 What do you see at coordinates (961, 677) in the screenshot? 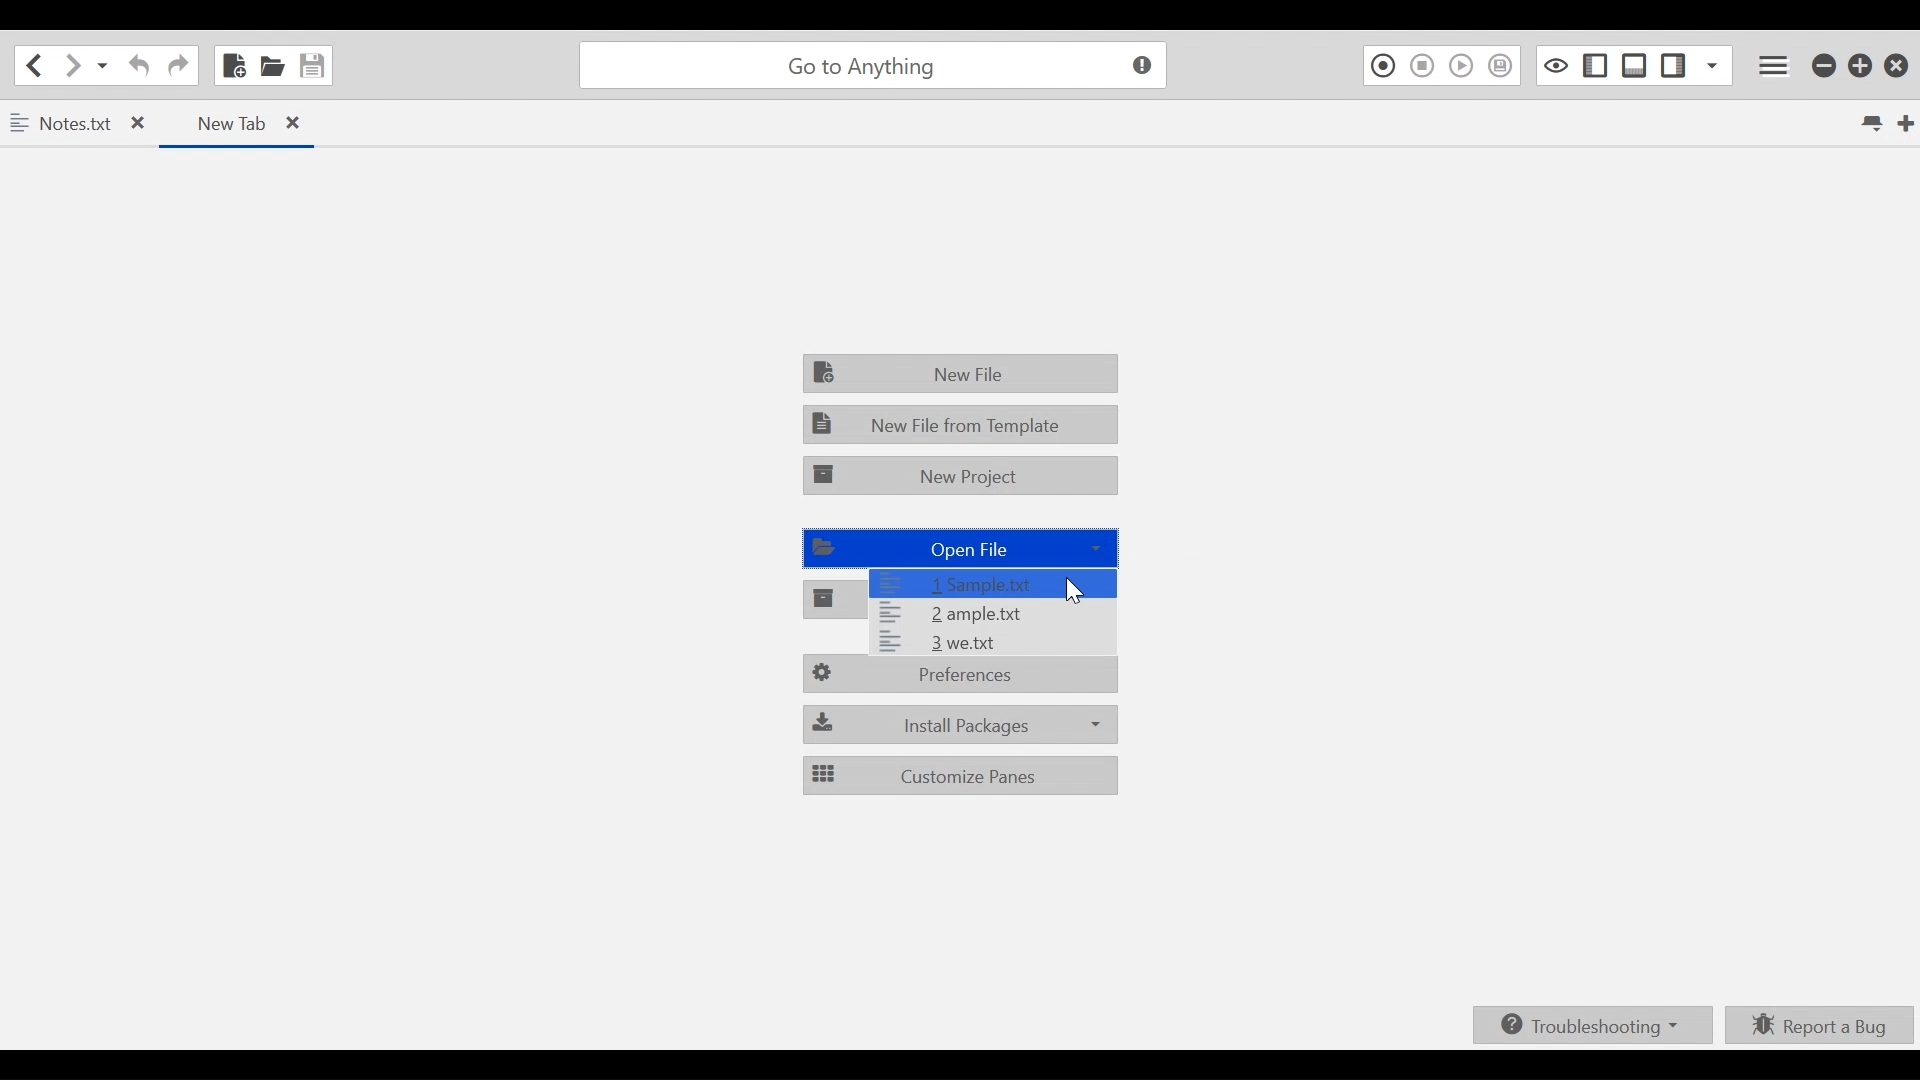
I see `Preferences` at bounding box center [961, 677].